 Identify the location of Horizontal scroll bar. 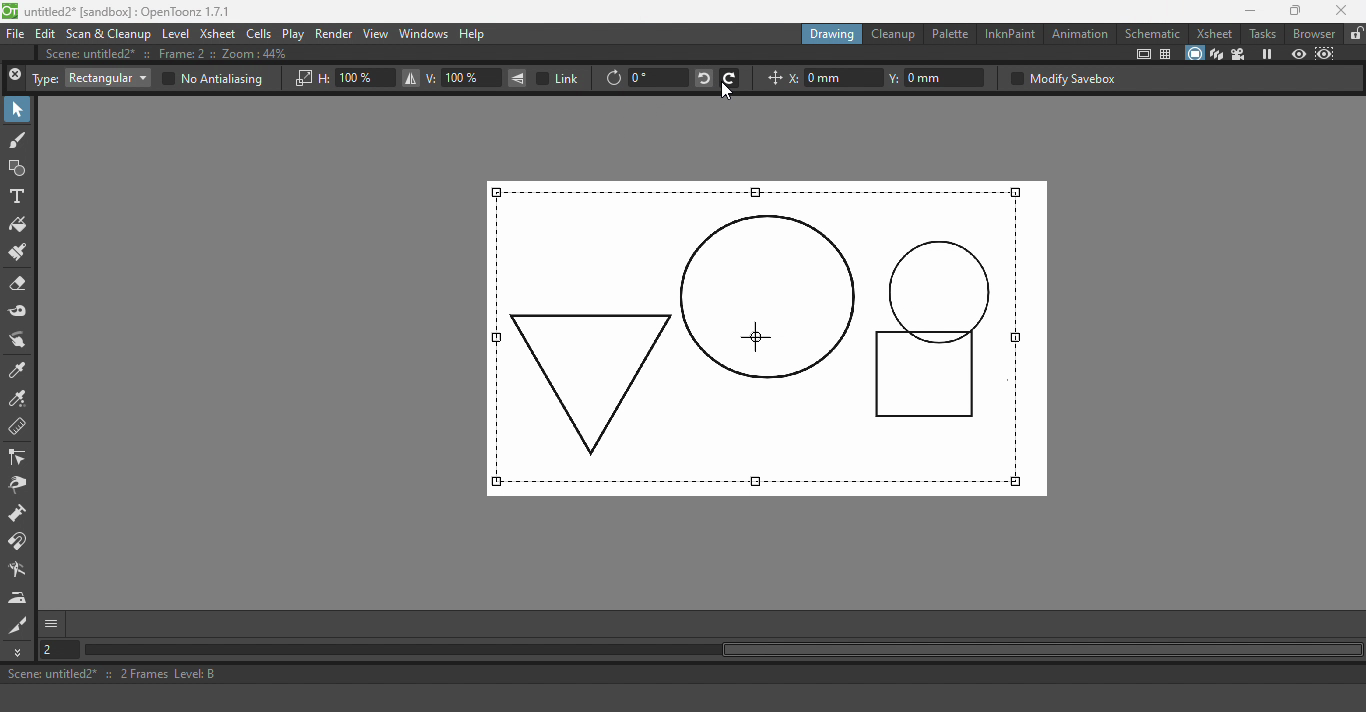
(733, 651).